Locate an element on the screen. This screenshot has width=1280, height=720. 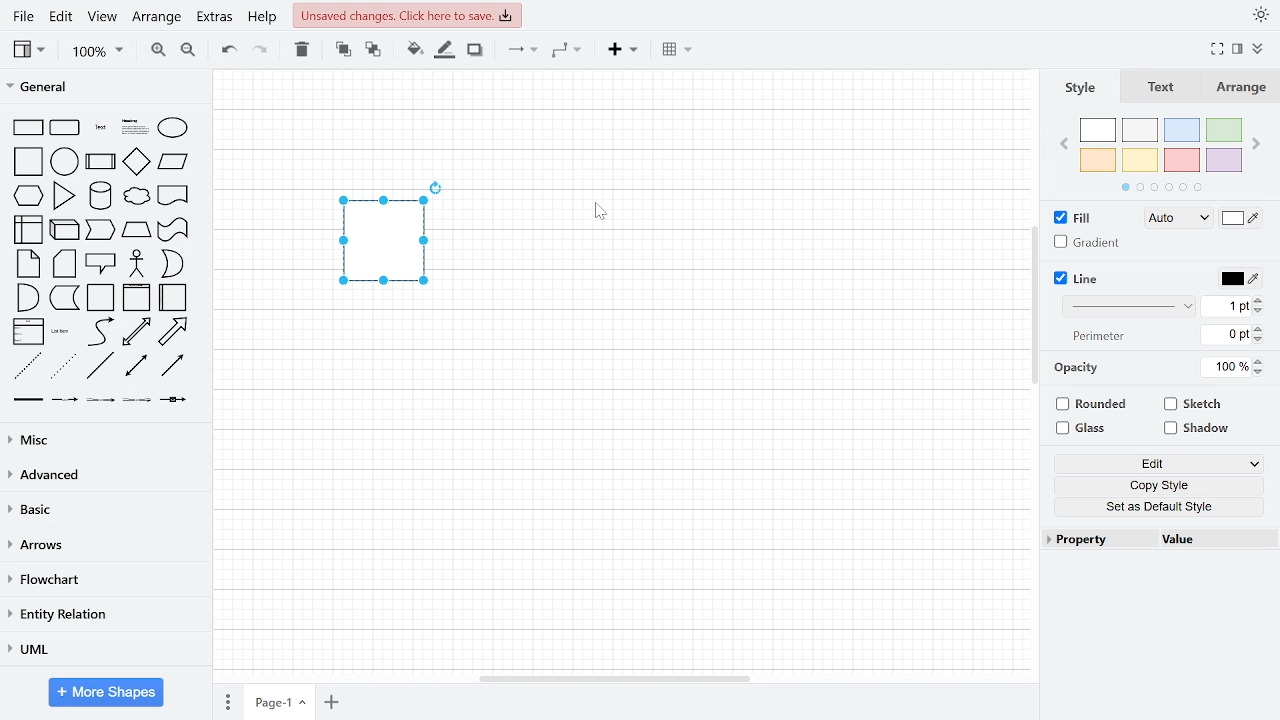
appearance is located at coordinates (1258, 16).